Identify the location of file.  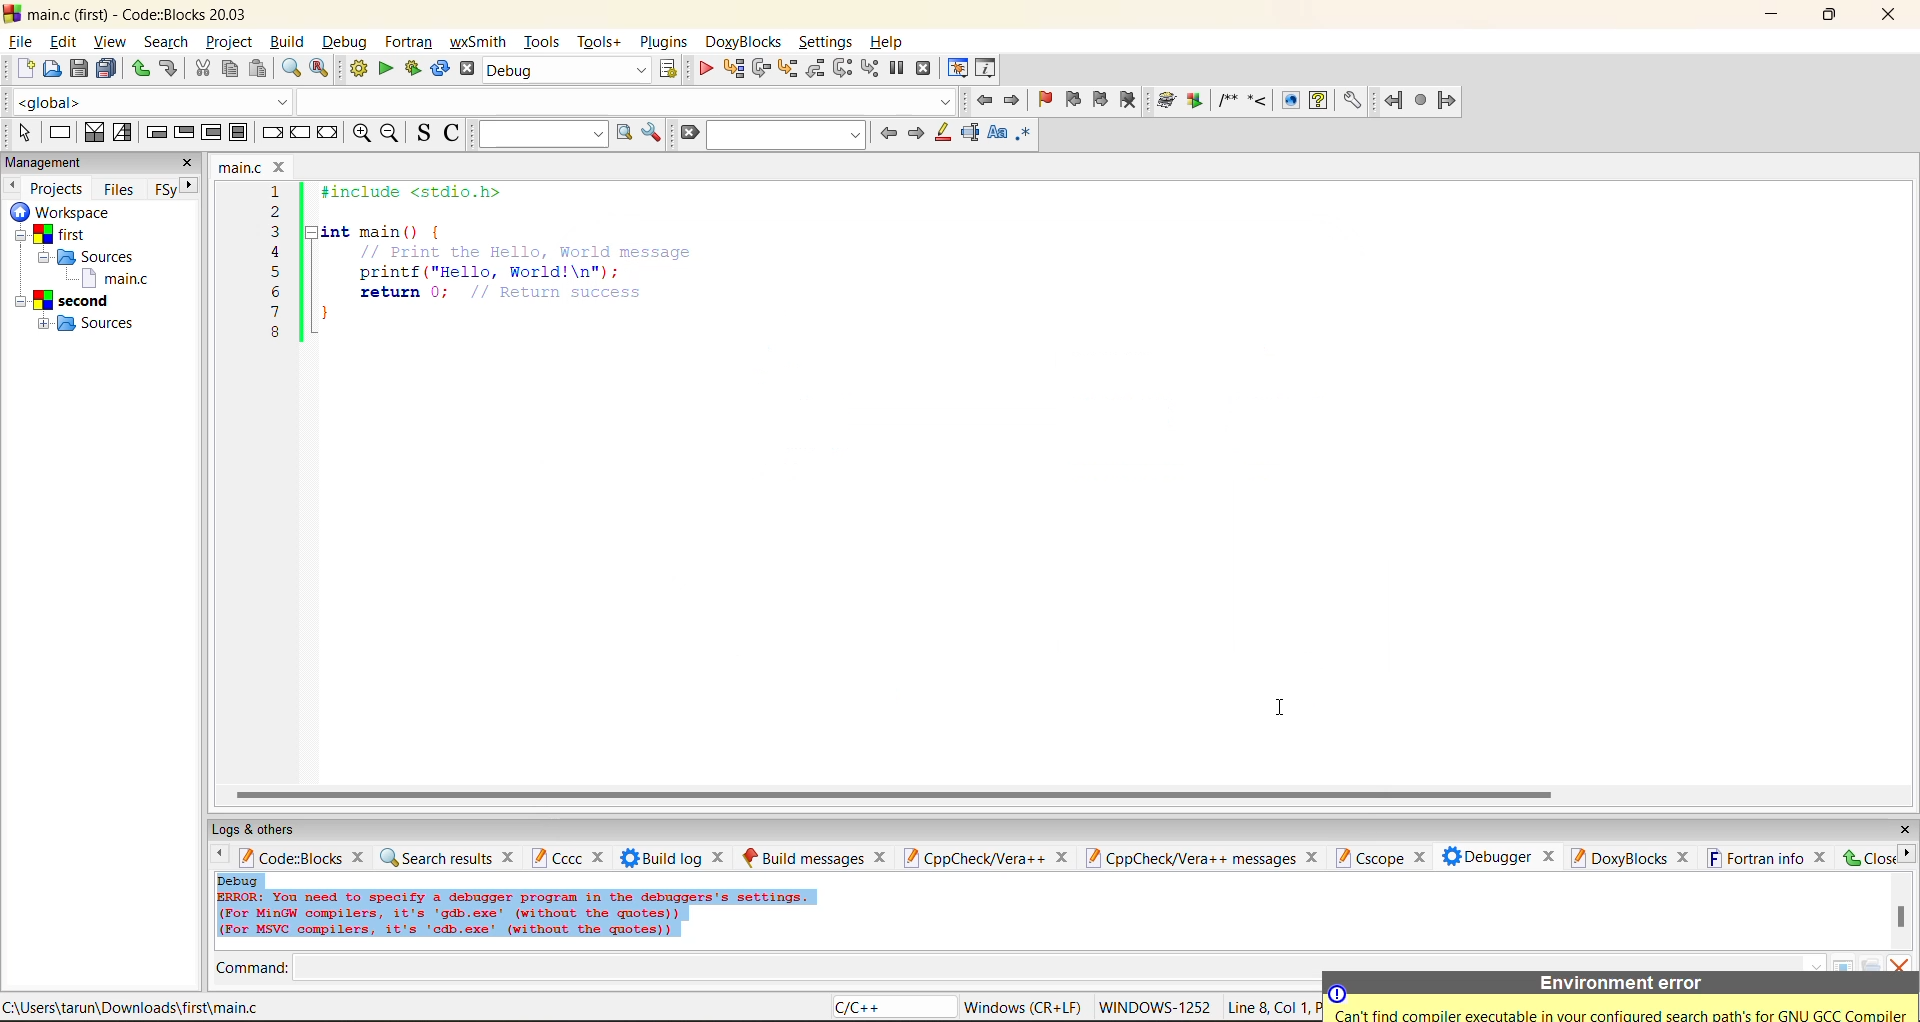
(19, 39).